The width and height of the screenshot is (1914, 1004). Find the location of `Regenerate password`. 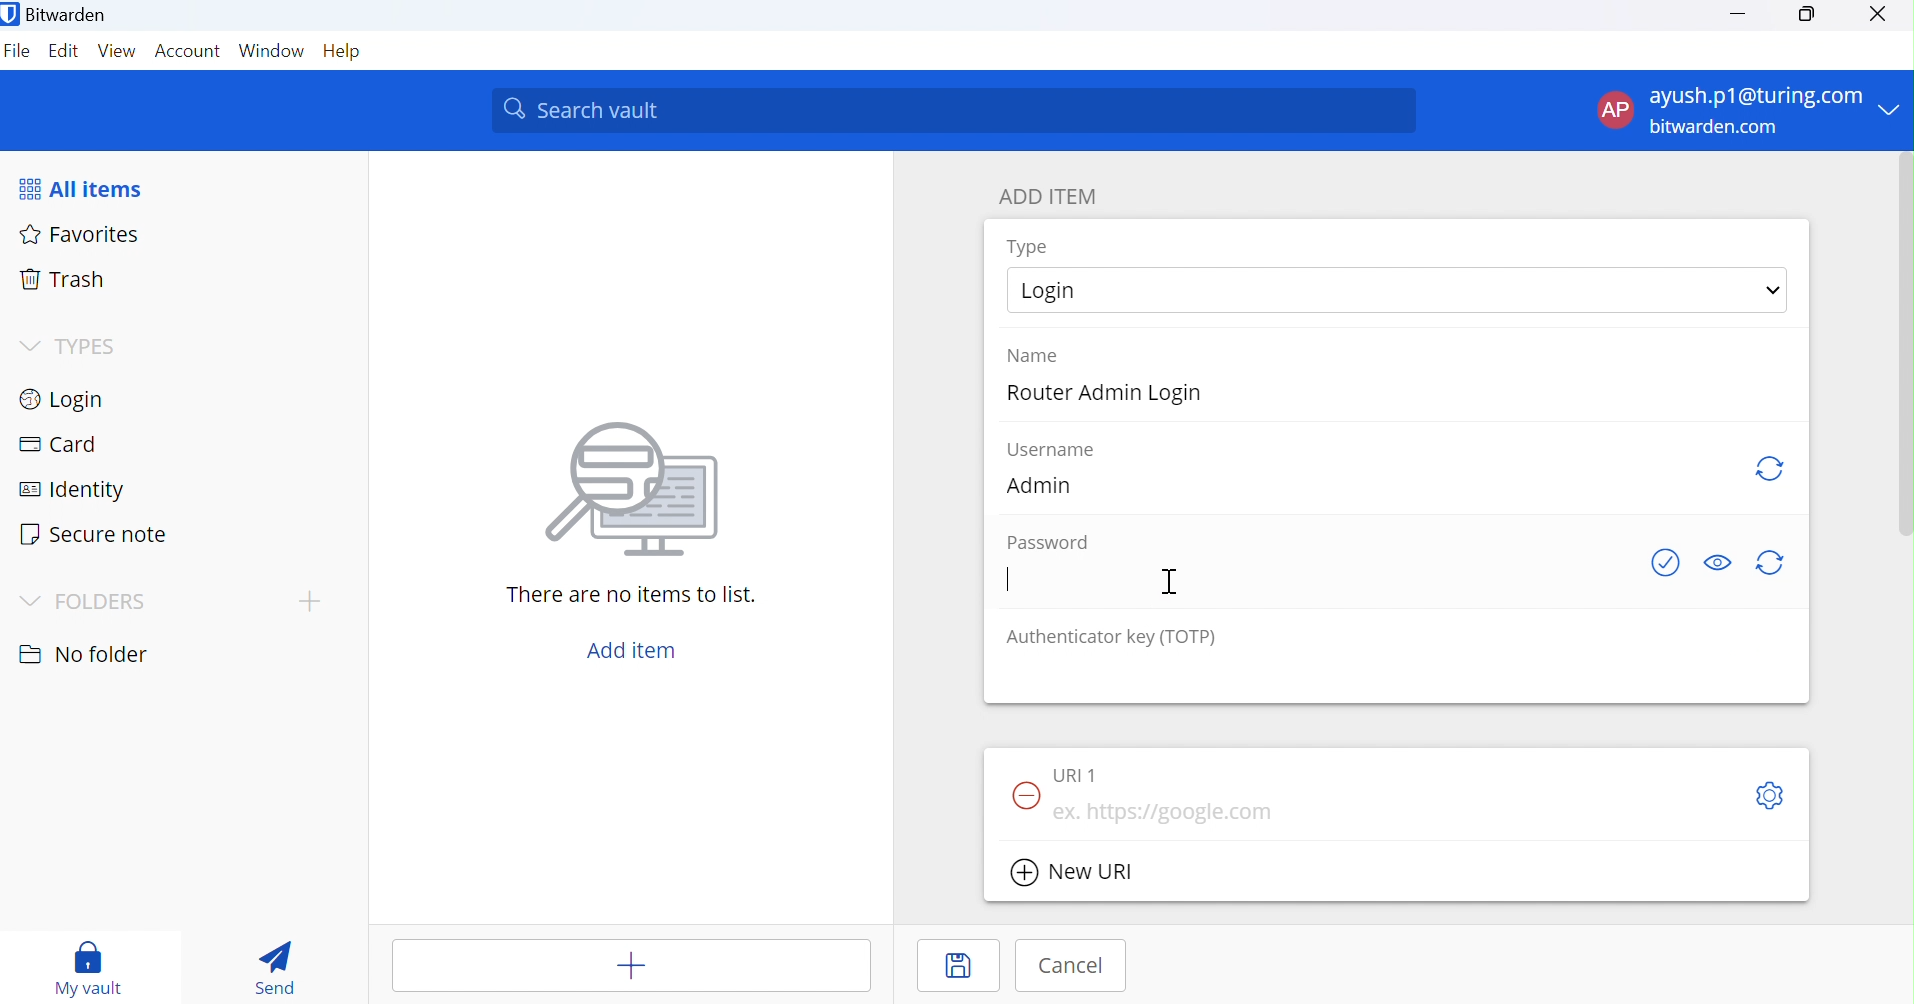

Regenerate password is located at coordinates (1774, 565).